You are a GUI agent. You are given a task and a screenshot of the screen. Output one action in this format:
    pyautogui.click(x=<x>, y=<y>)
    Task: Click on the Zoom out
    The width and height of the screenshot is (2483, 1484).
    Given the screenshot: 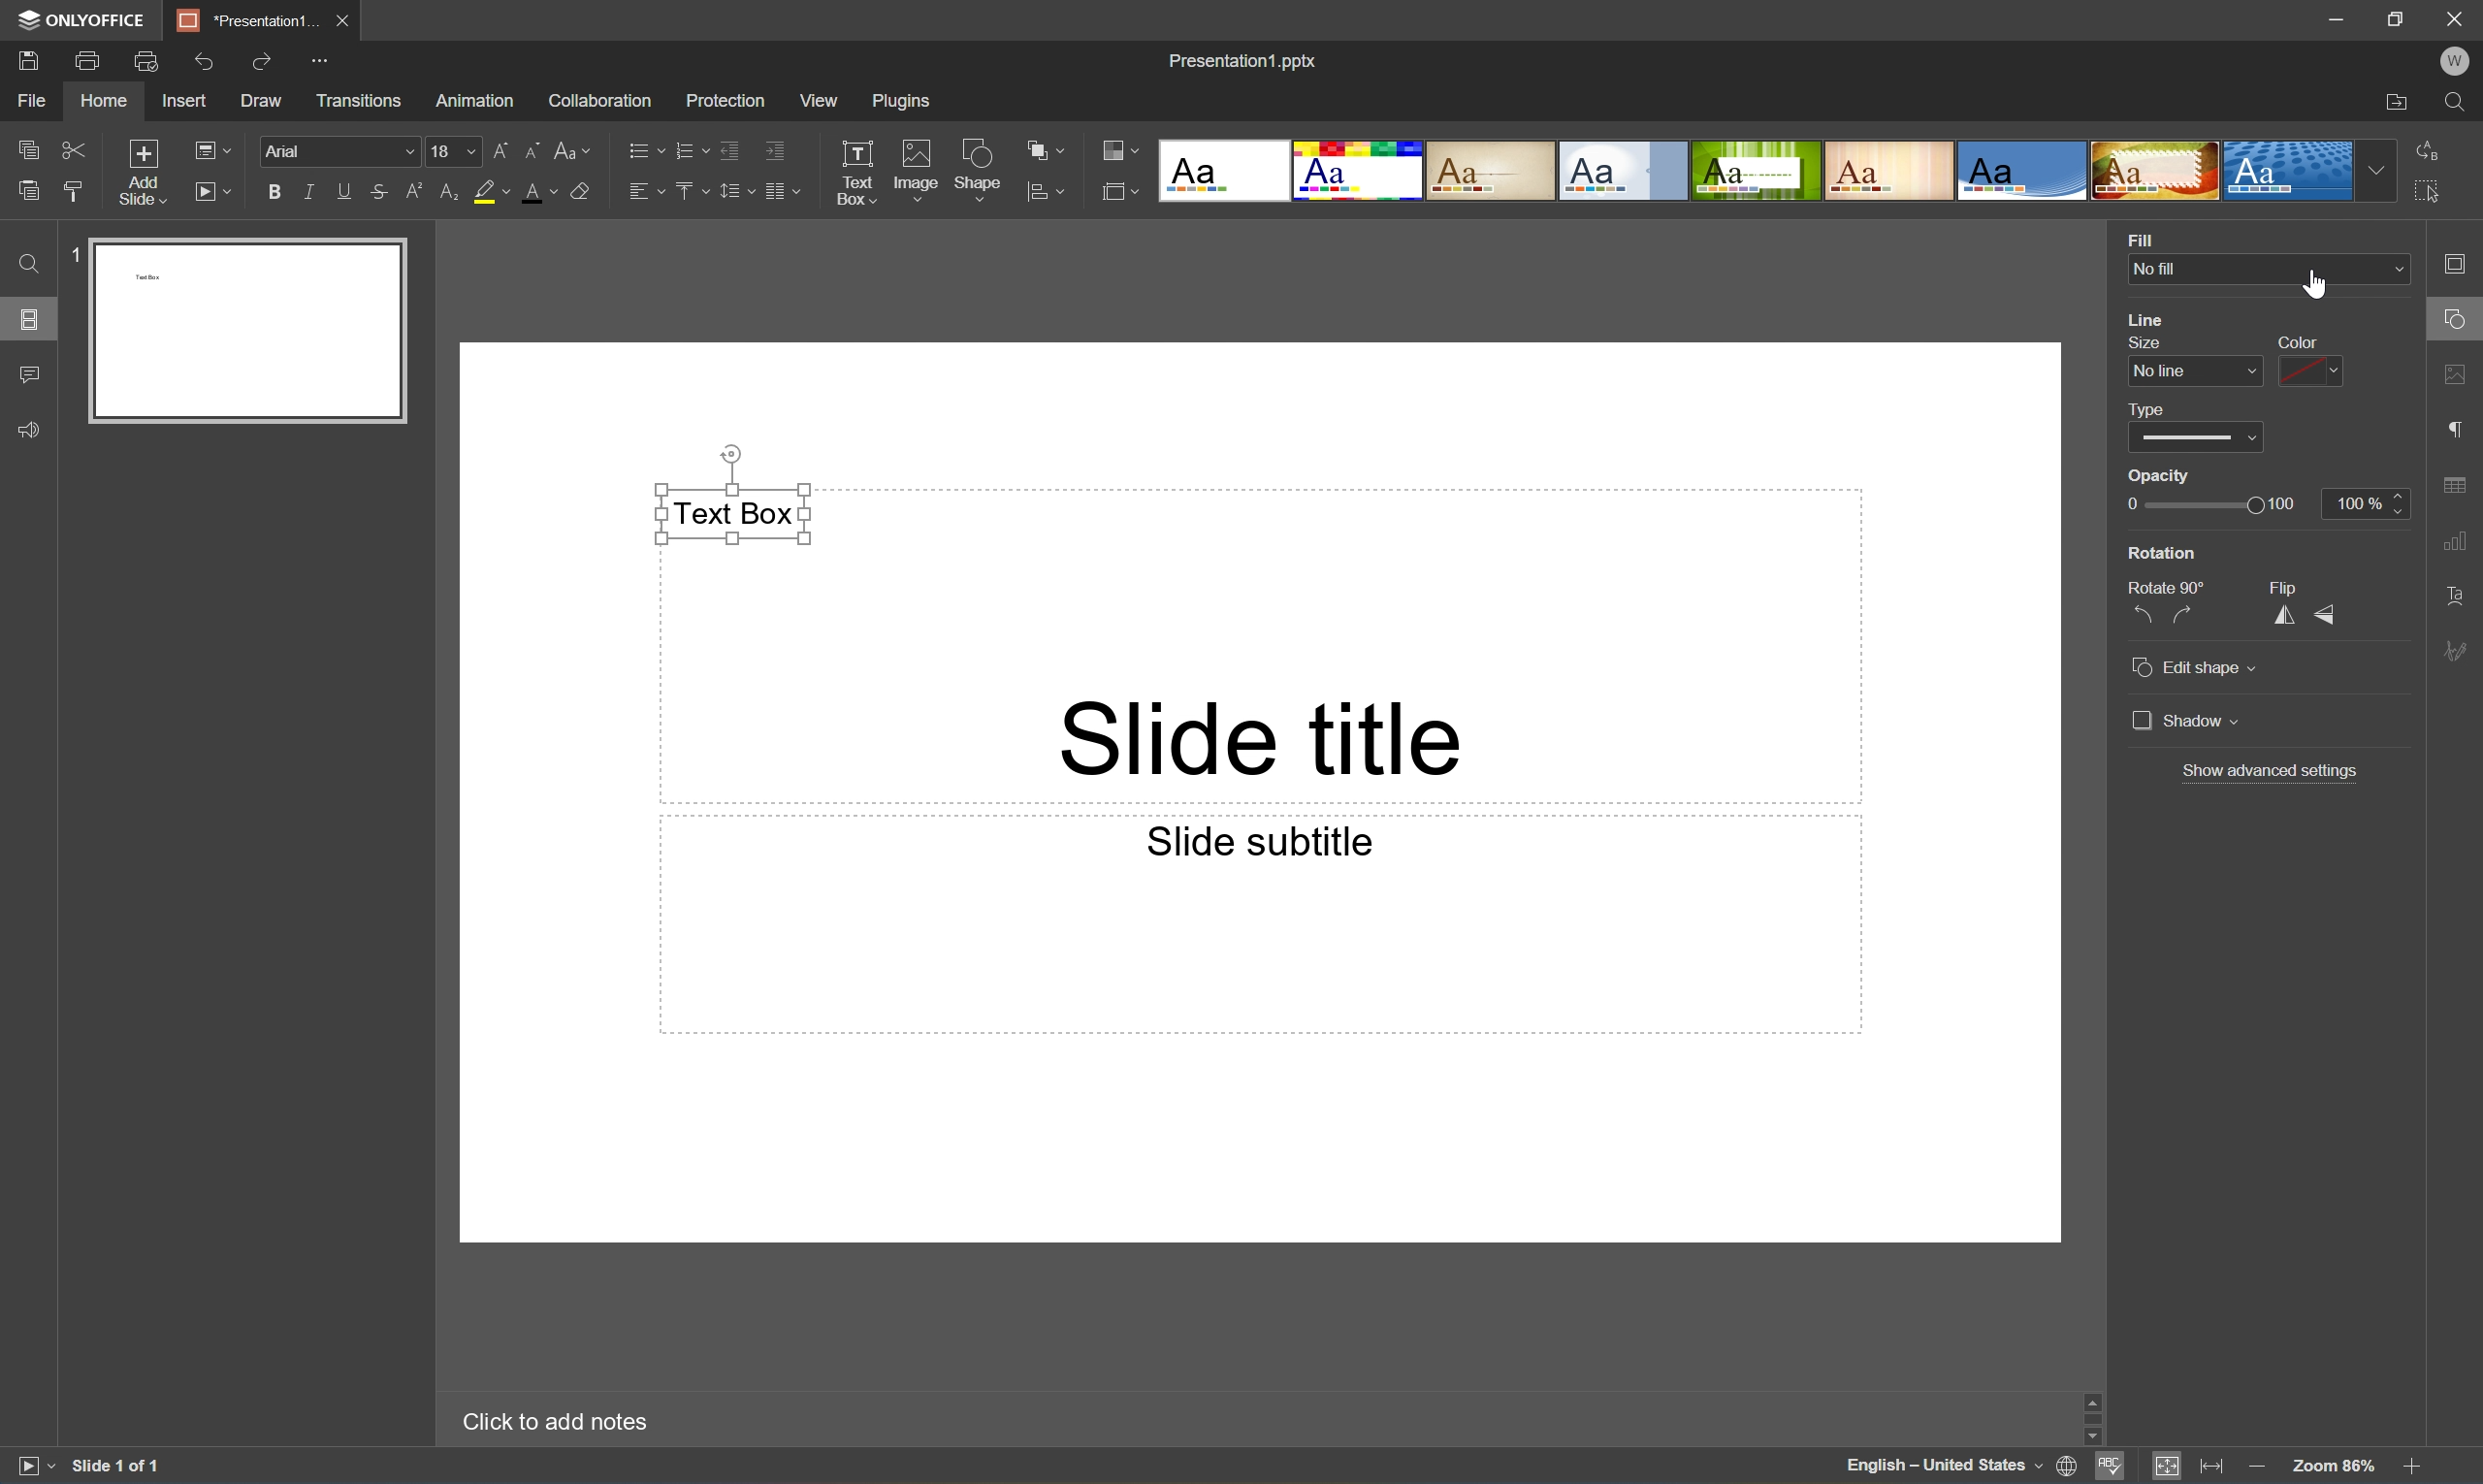 What is the action you would take?
    pyautogui.click(x=2257, y=1465)
    